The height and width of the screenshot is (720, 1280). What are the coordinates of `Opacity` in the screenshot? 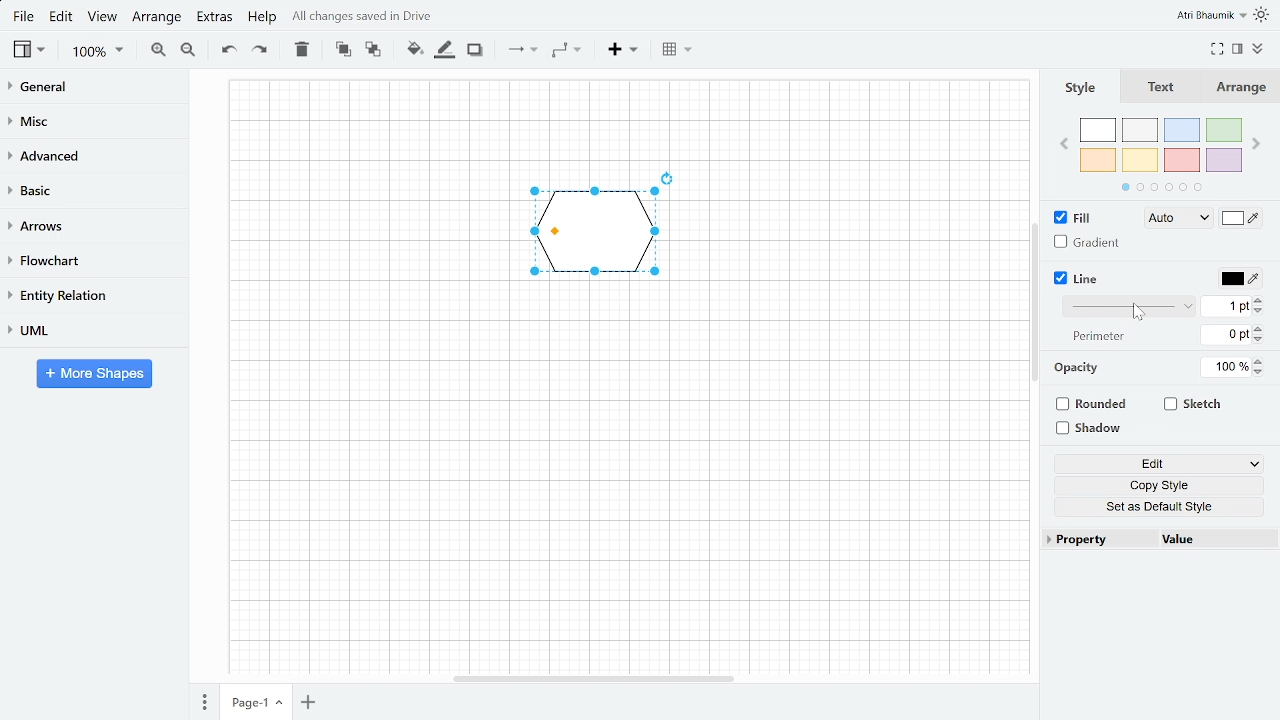 It's located at (1076, 368).